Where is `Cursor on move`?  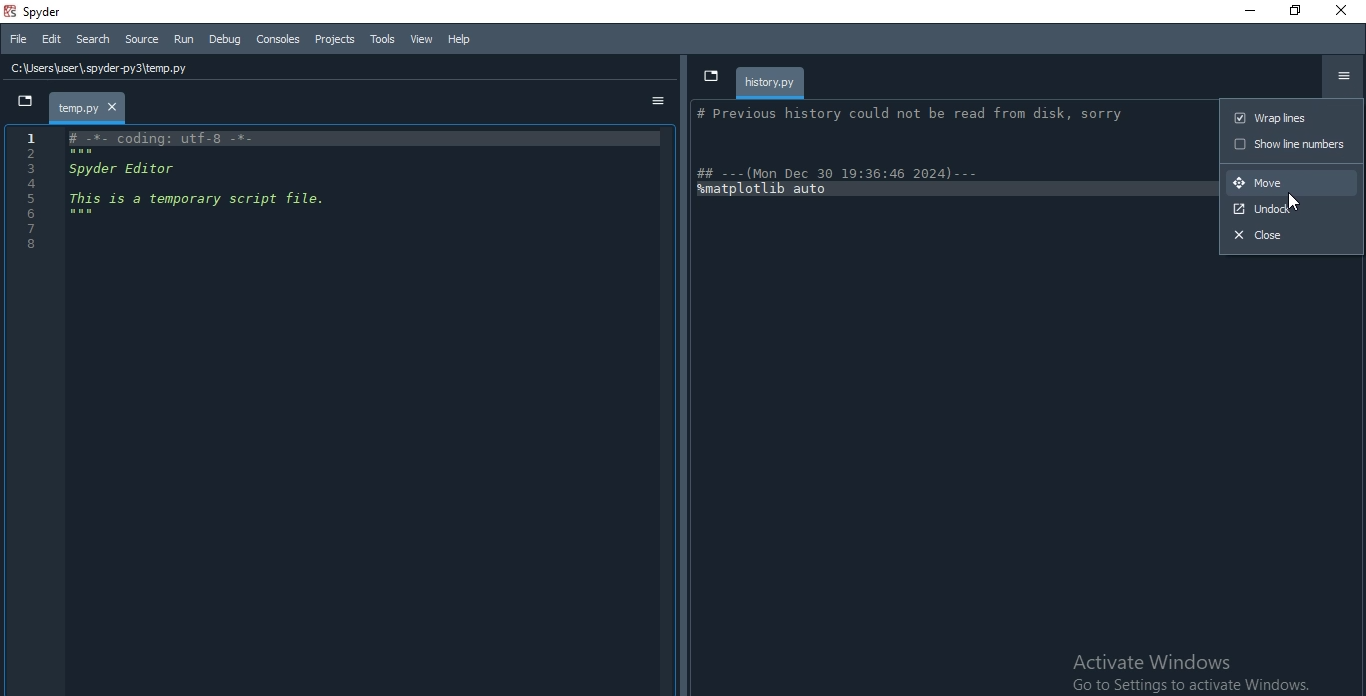
Cursor on move is located at coordinates (1292, 202).